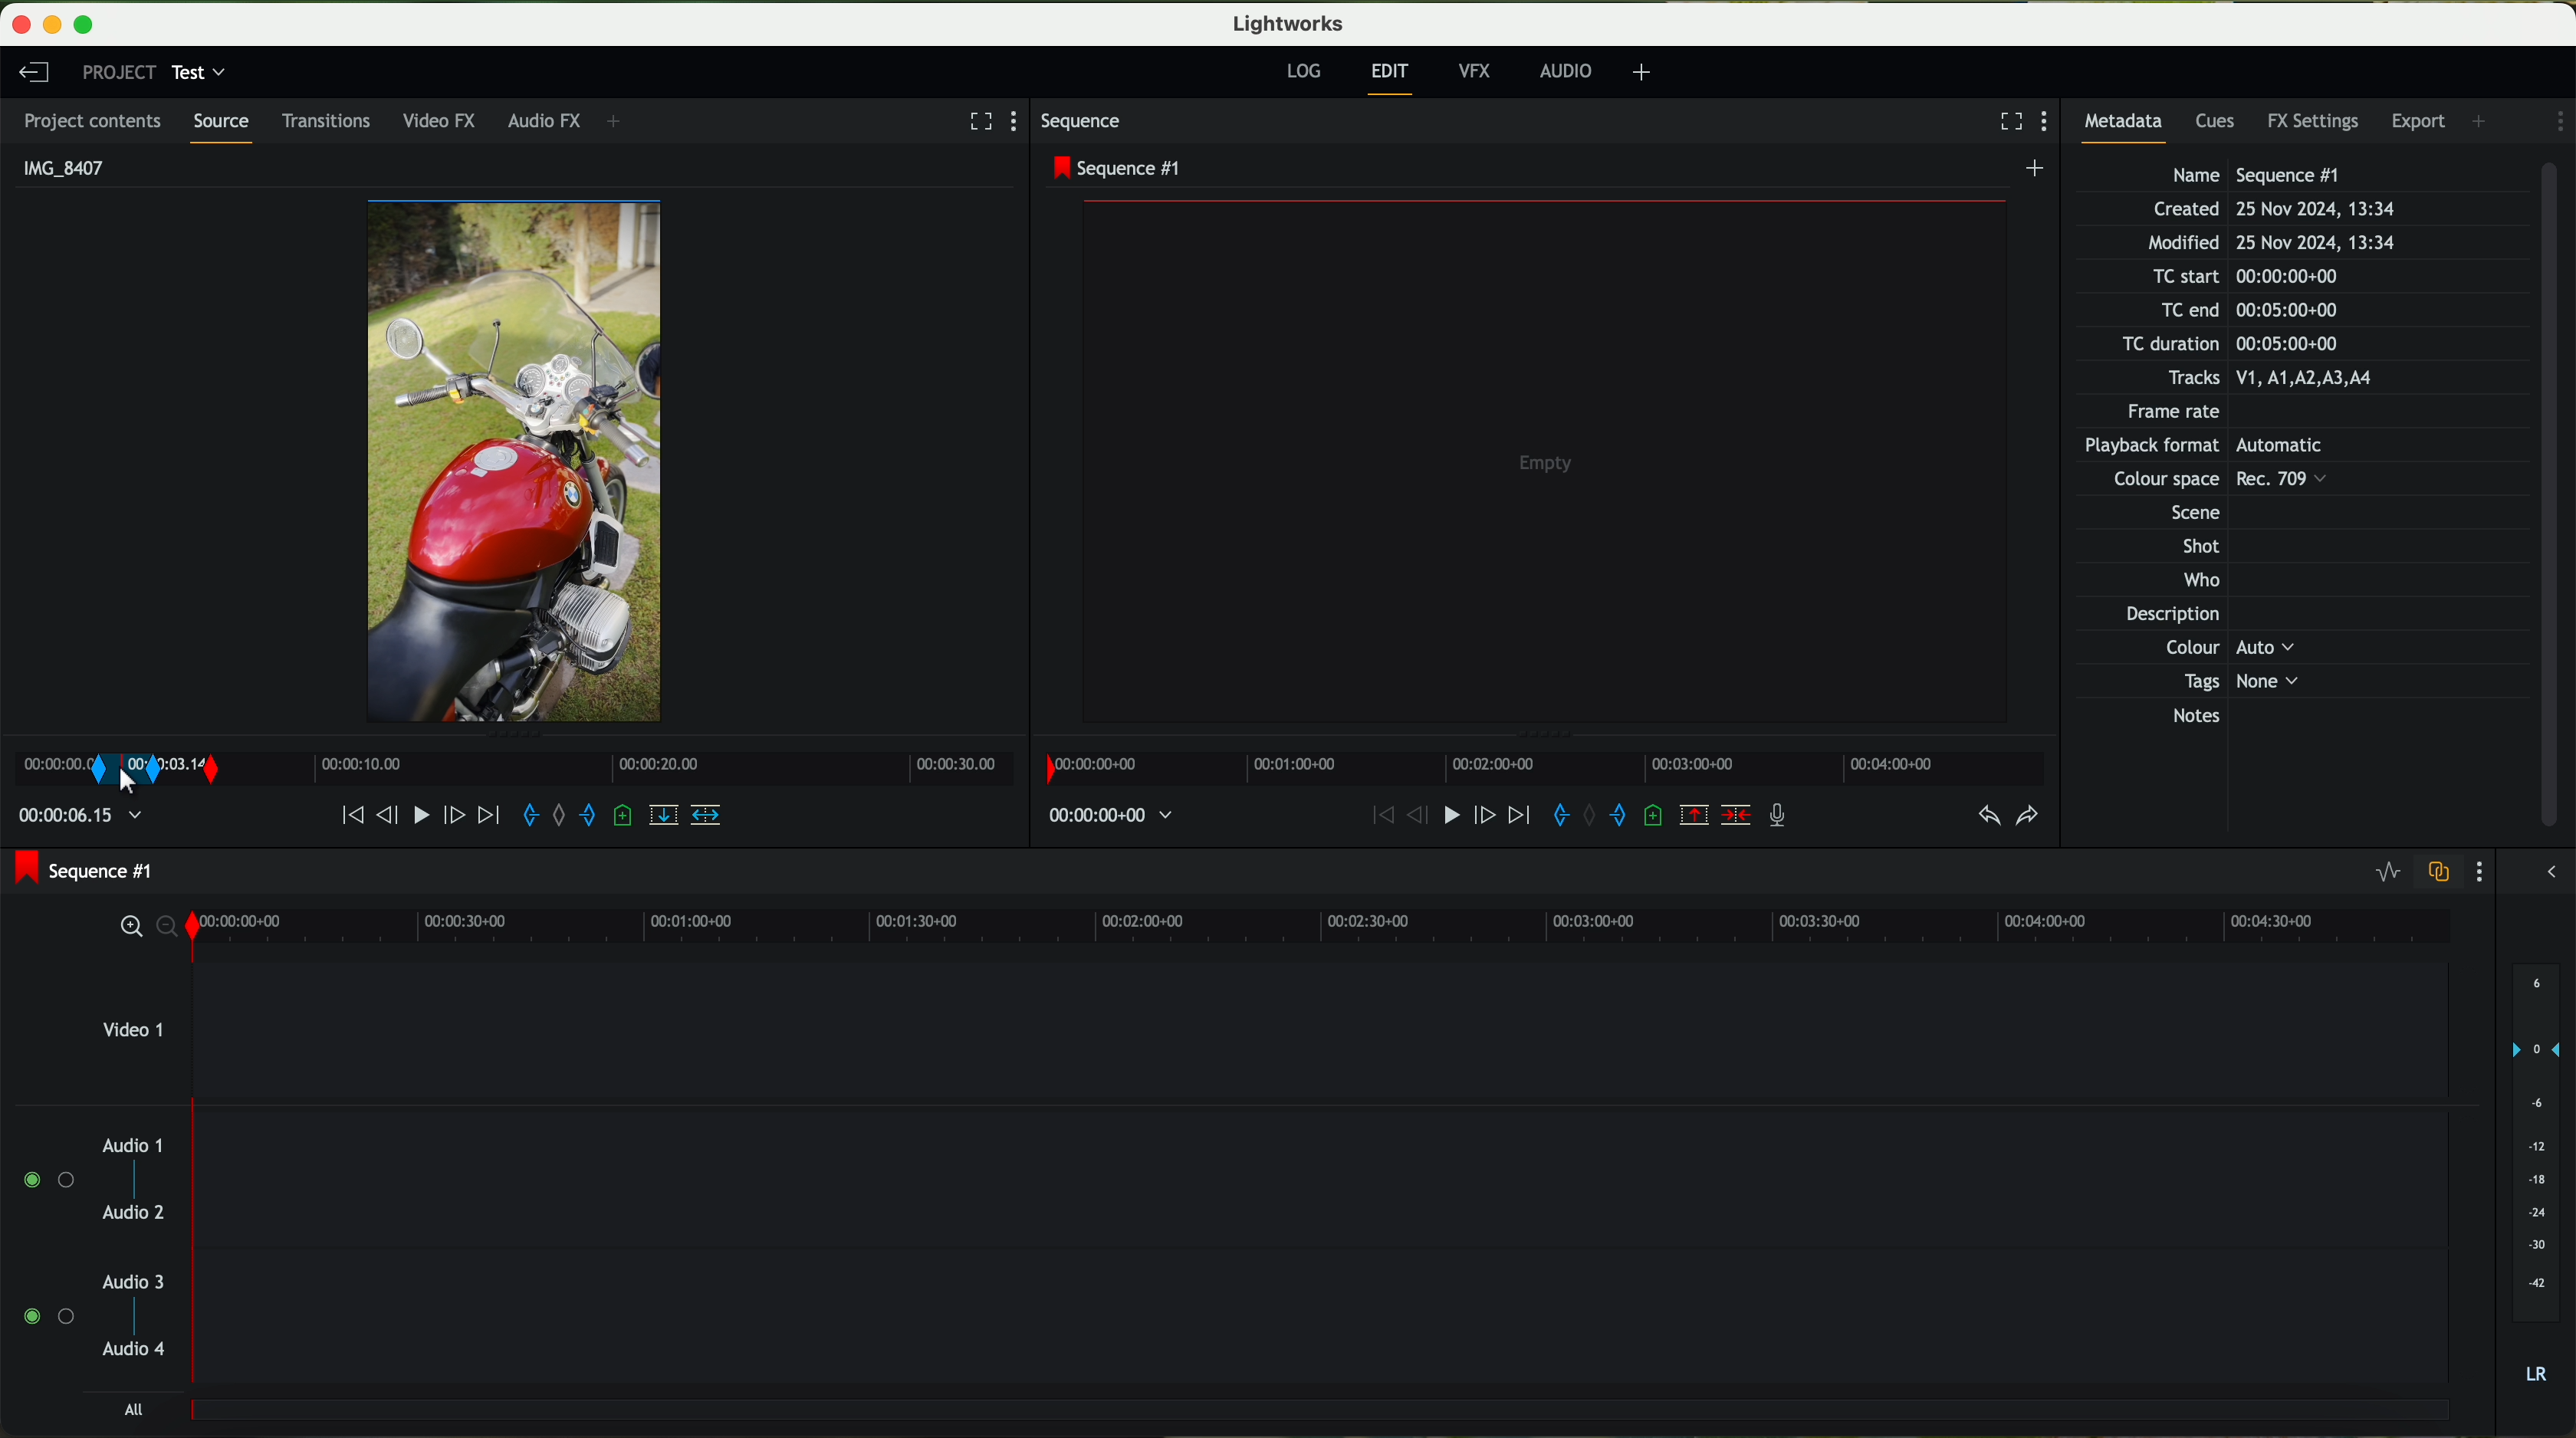  I want to click on zoom in, so click(122, 928).